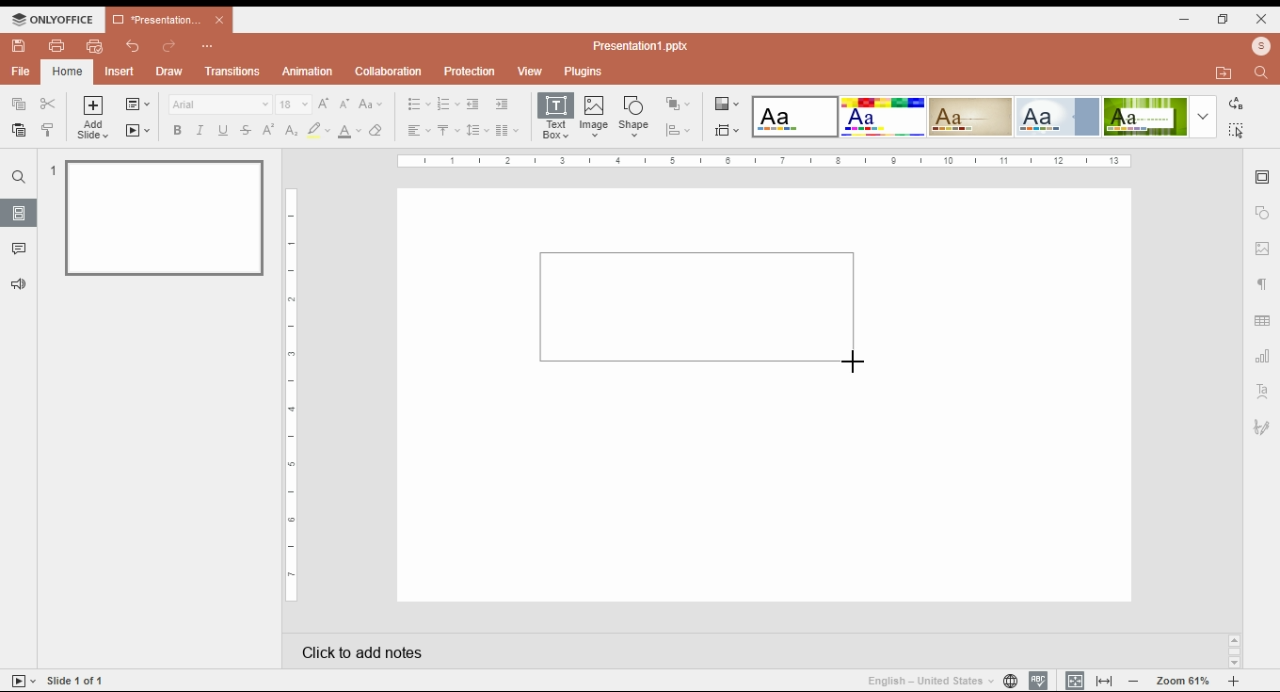 This screenshot has height=692, width=1280. I want to click on language, so click(928, 681).